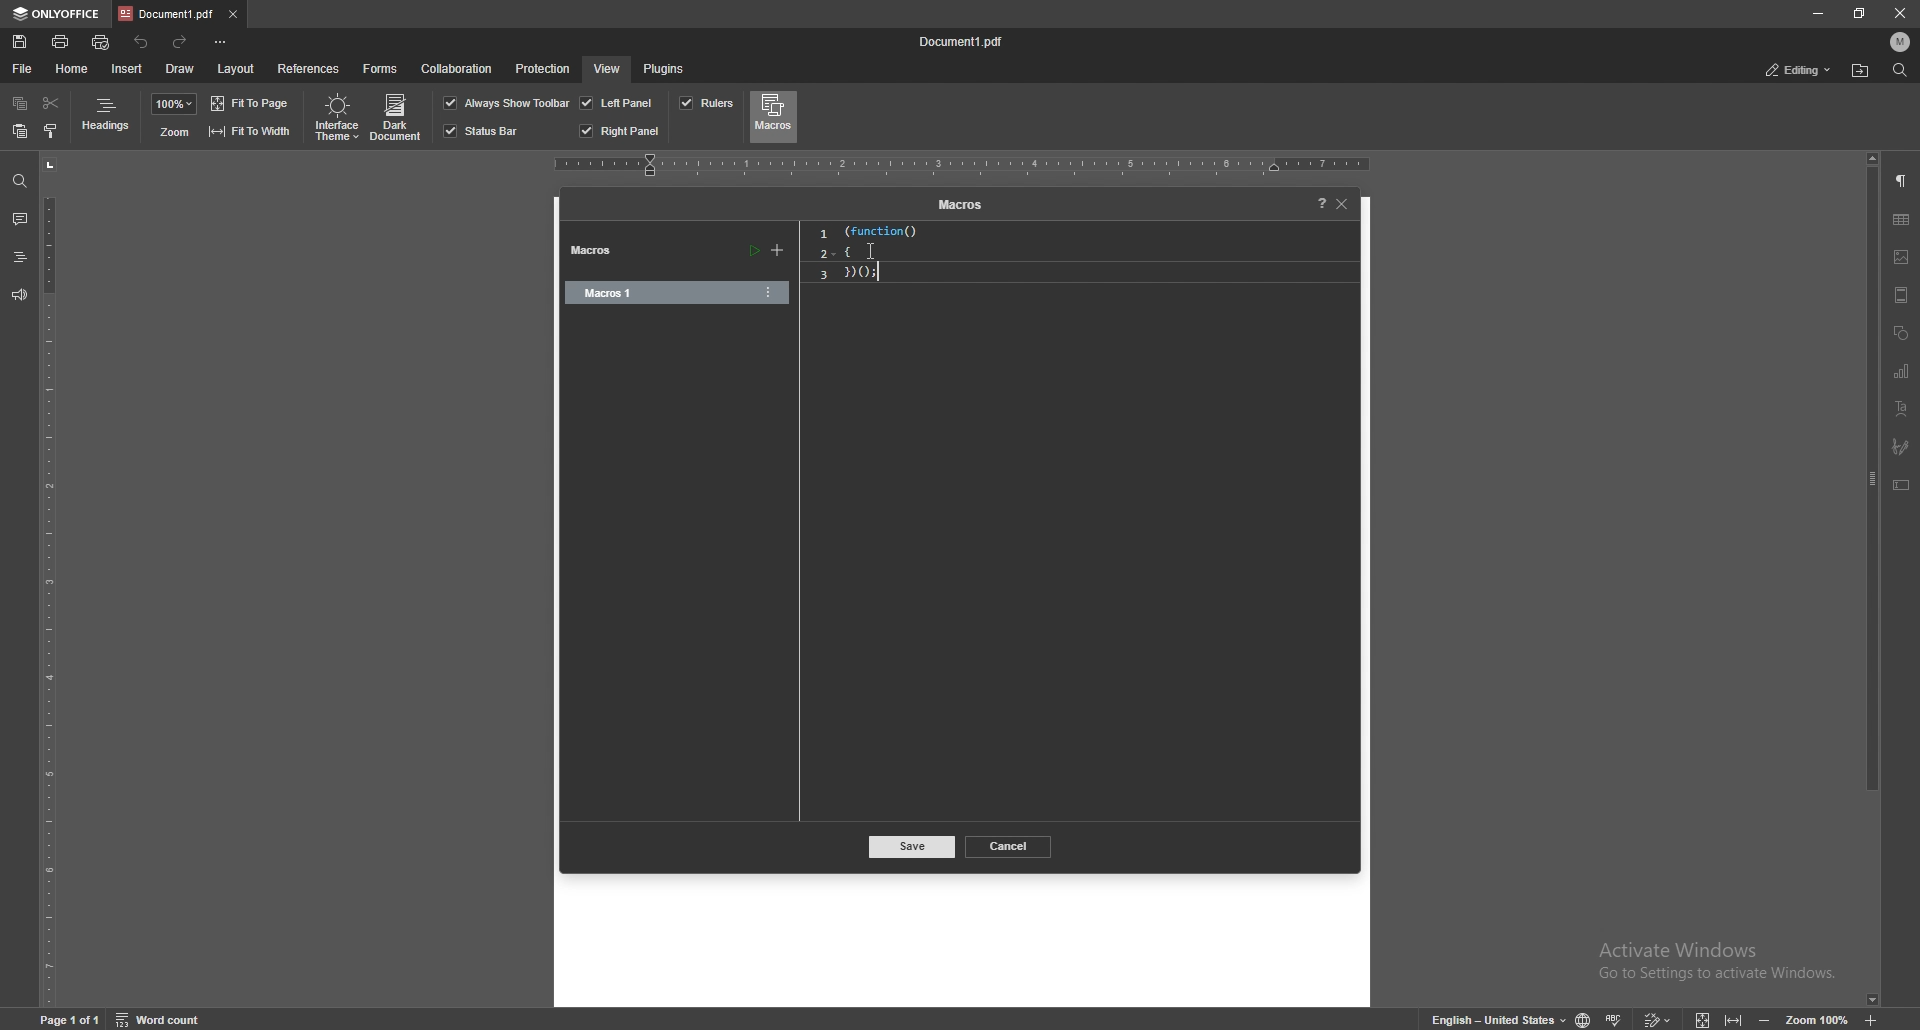 The image size is (1920, 1030). Describe the element at coordinates (1799, 69) in the screenshot. I see `status` at that location.